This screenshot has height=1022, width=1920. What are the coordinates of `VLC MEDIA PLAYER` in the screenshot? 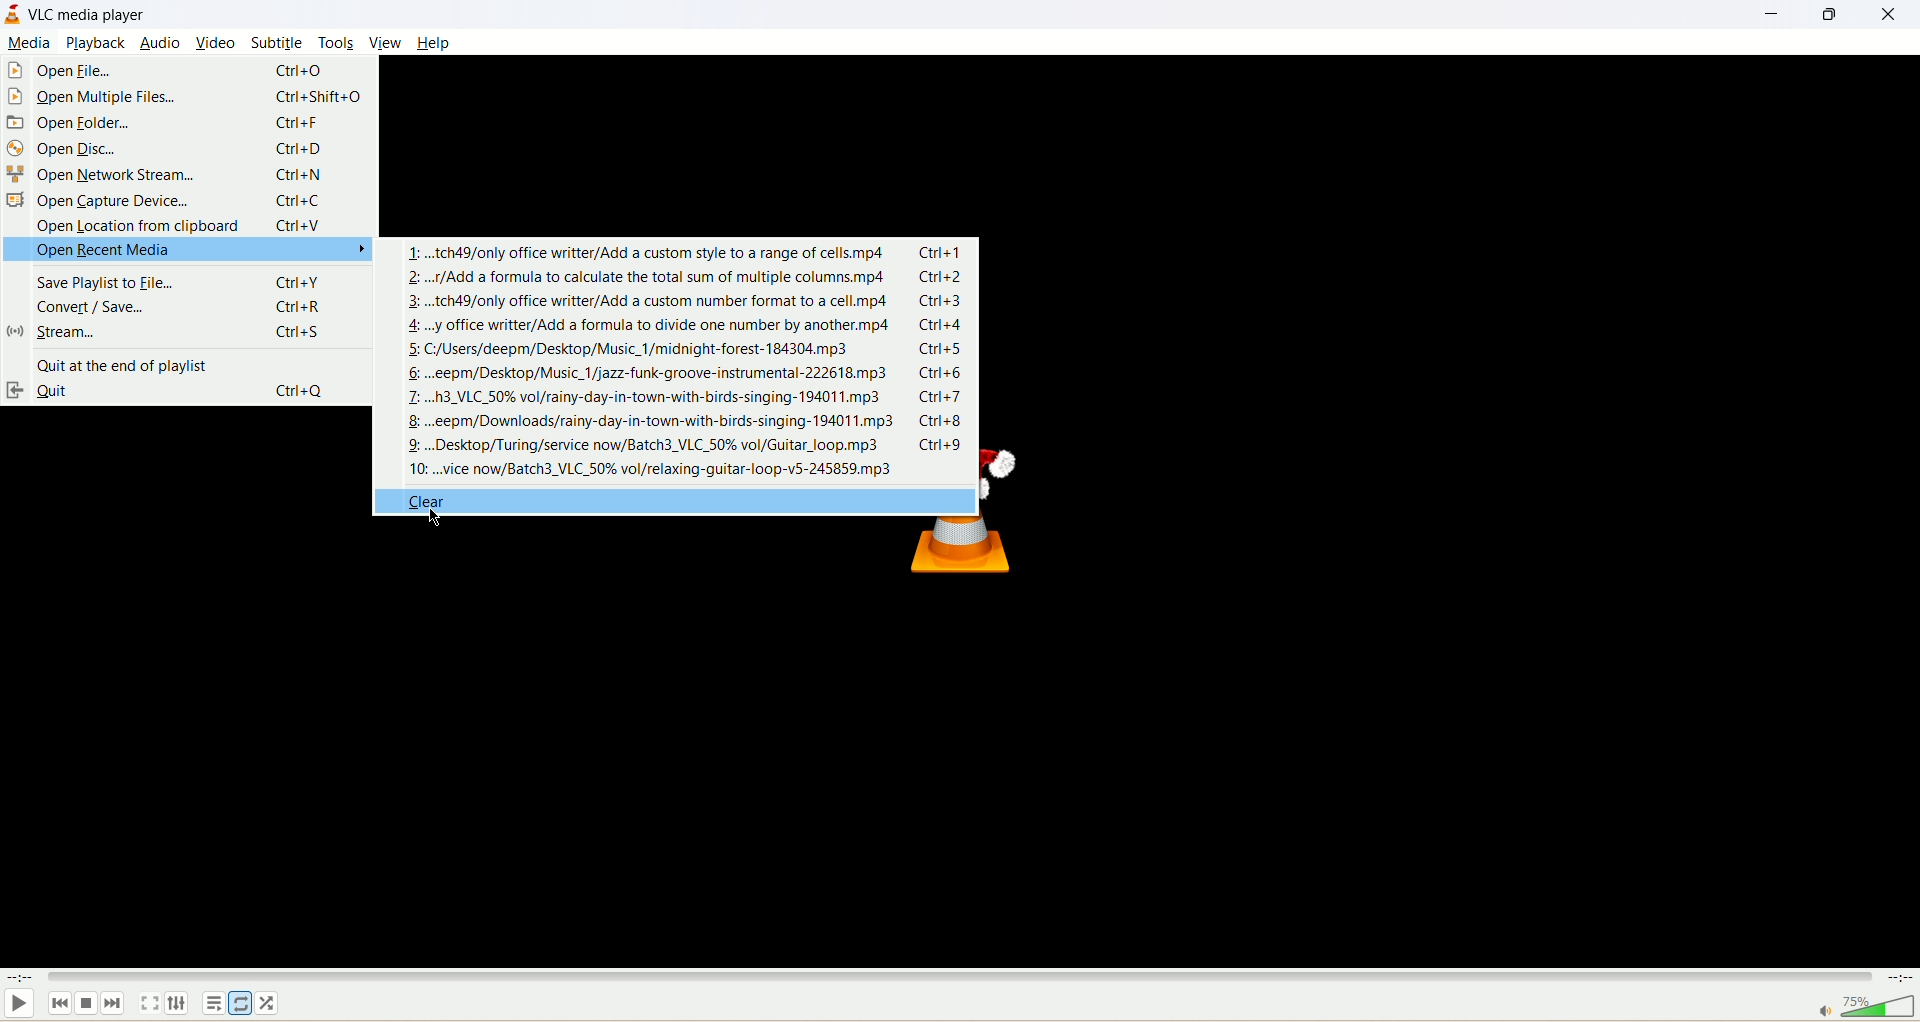 It's located at (92, 16).